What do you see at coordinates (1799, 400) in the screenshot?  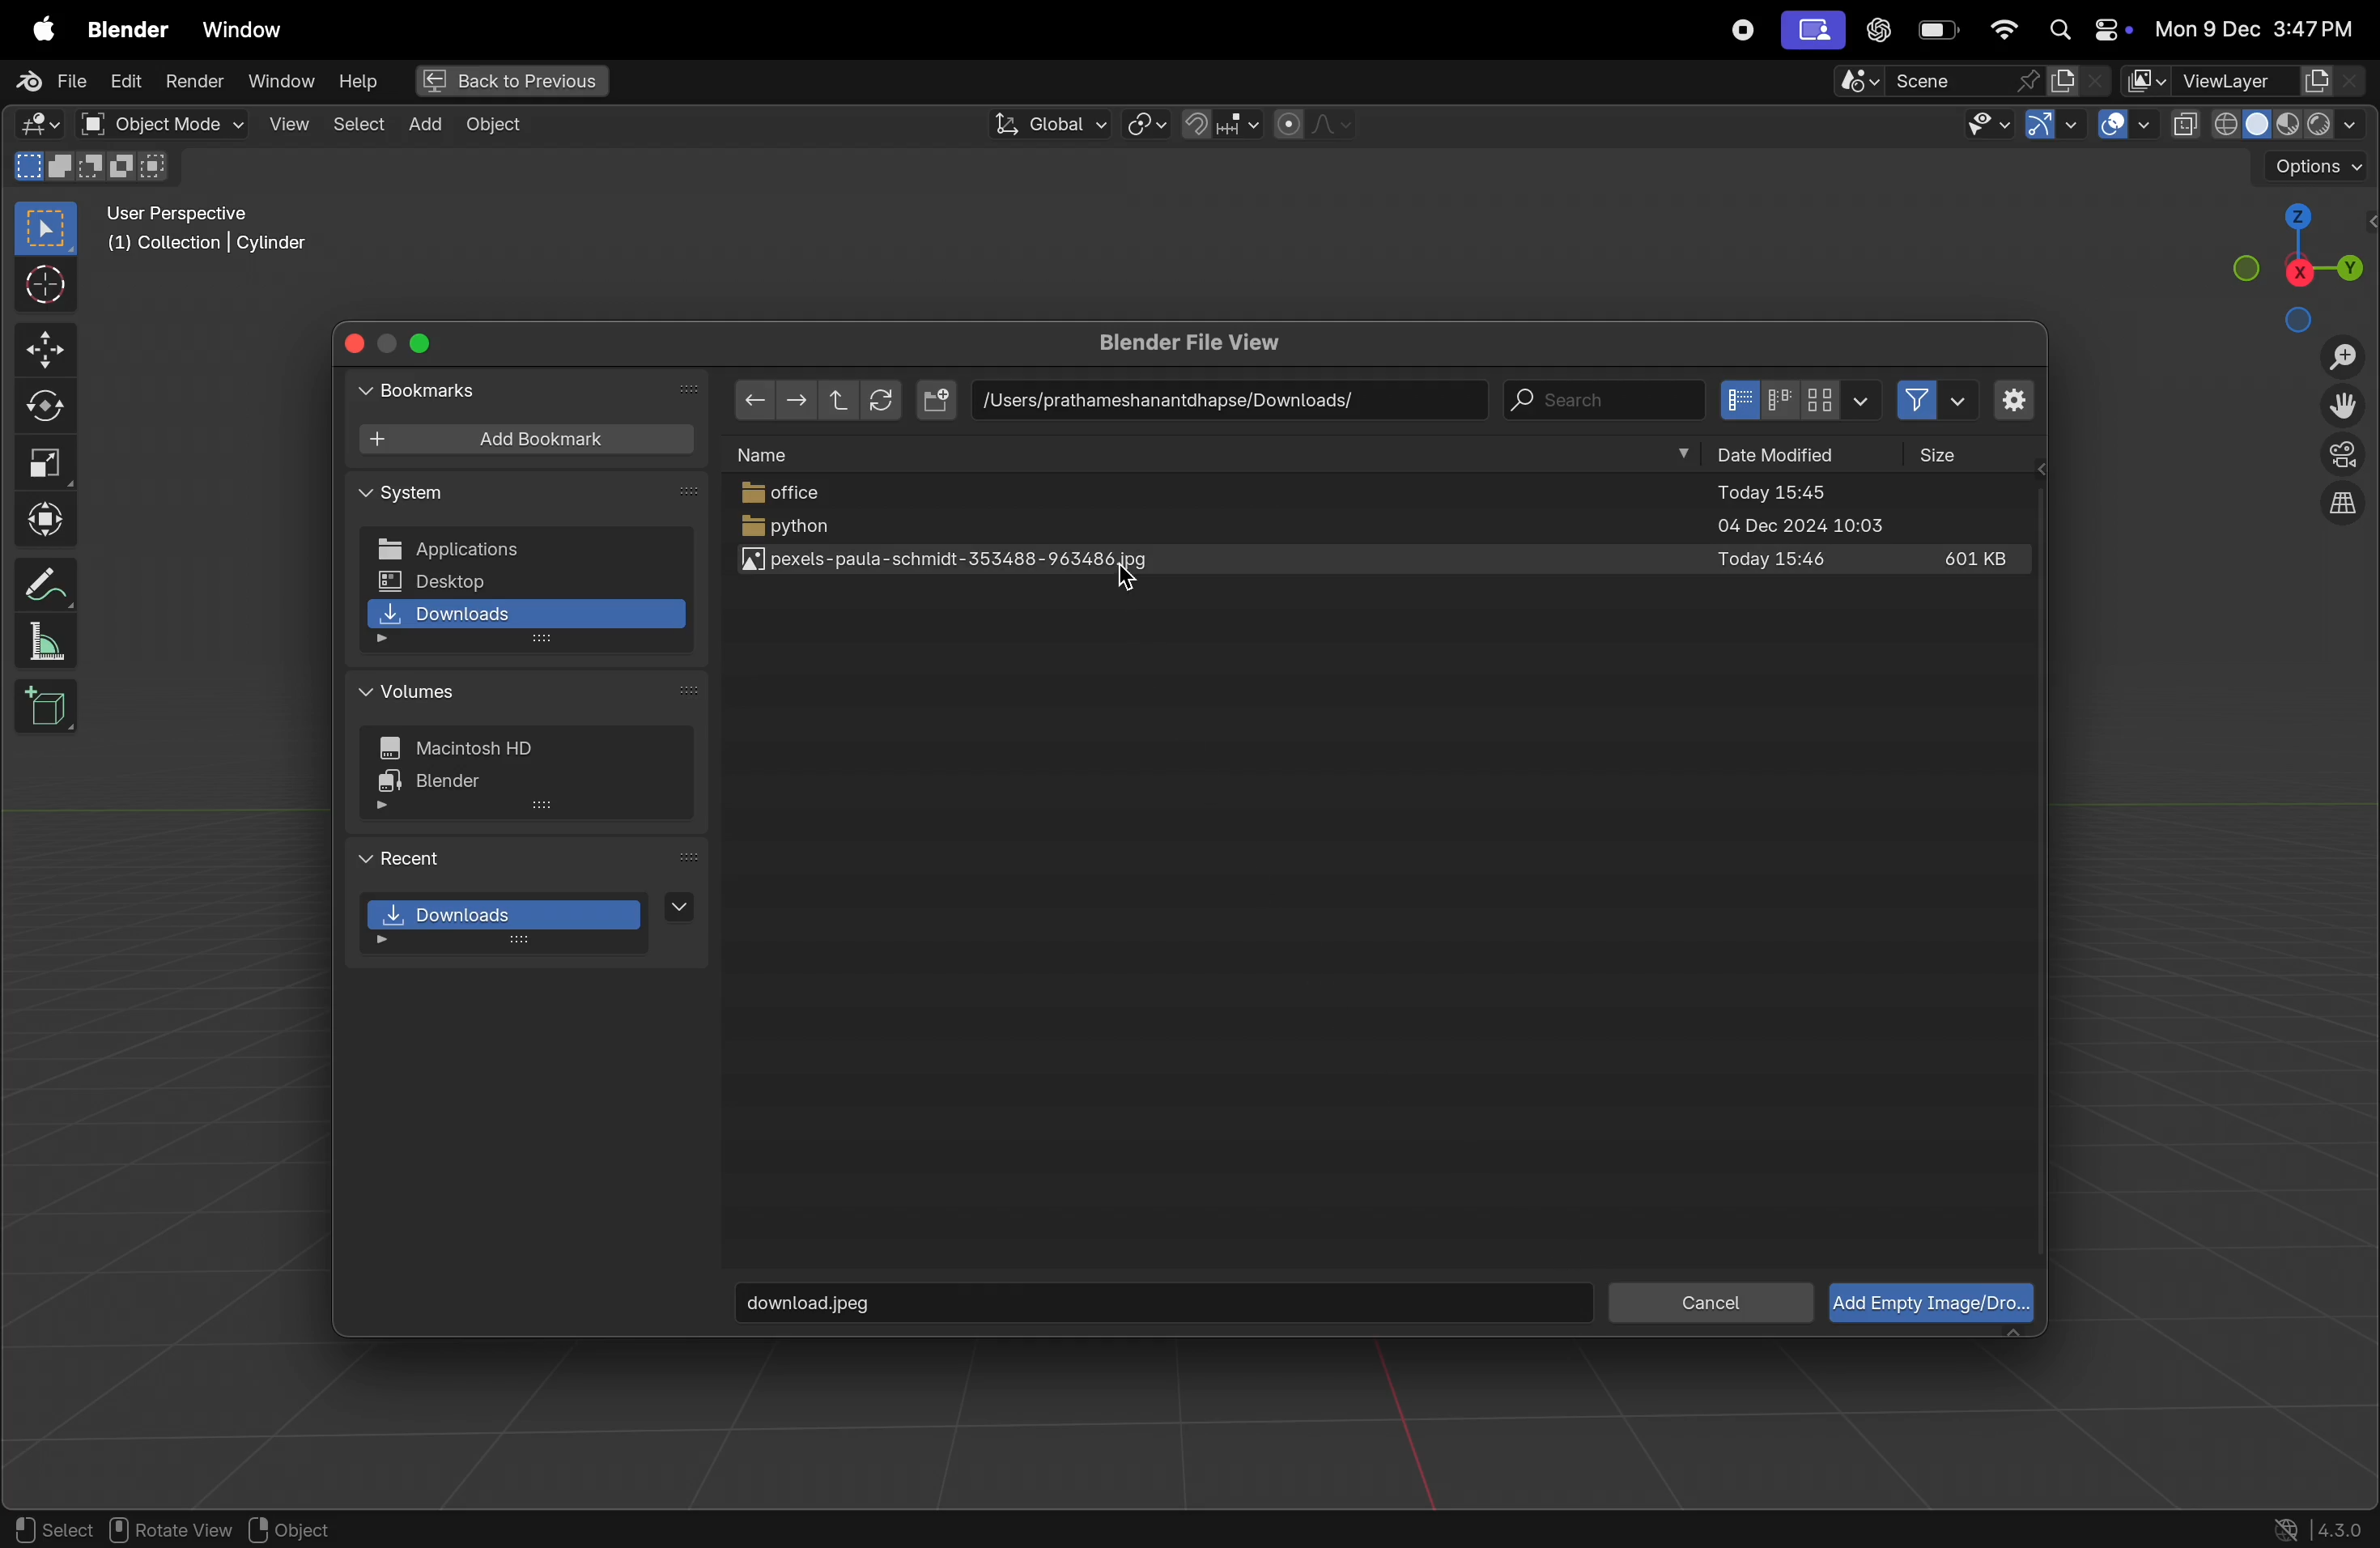 I see `icon view` at bounding box center [1799, 400].